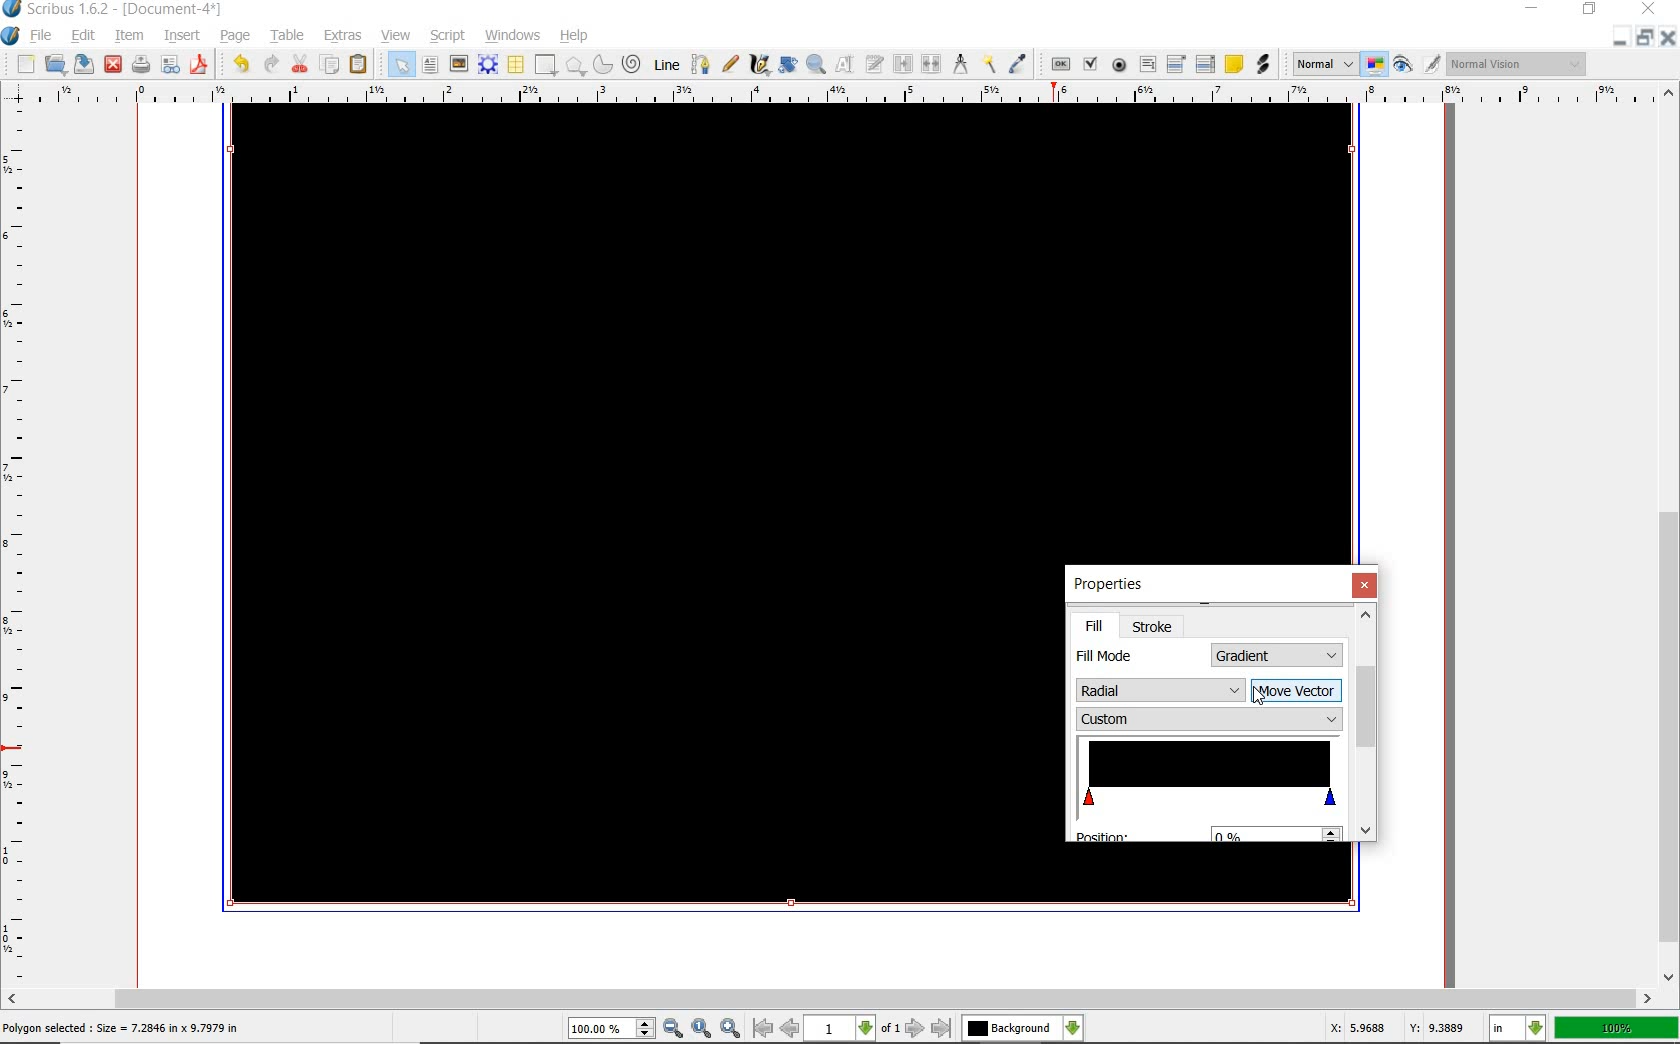 The width and height of the screenshot is (1680, 1044). What do you see at coordinates (1155, 625) in the screenshot?
I see `stroke` at bounding box center [1155, 625].